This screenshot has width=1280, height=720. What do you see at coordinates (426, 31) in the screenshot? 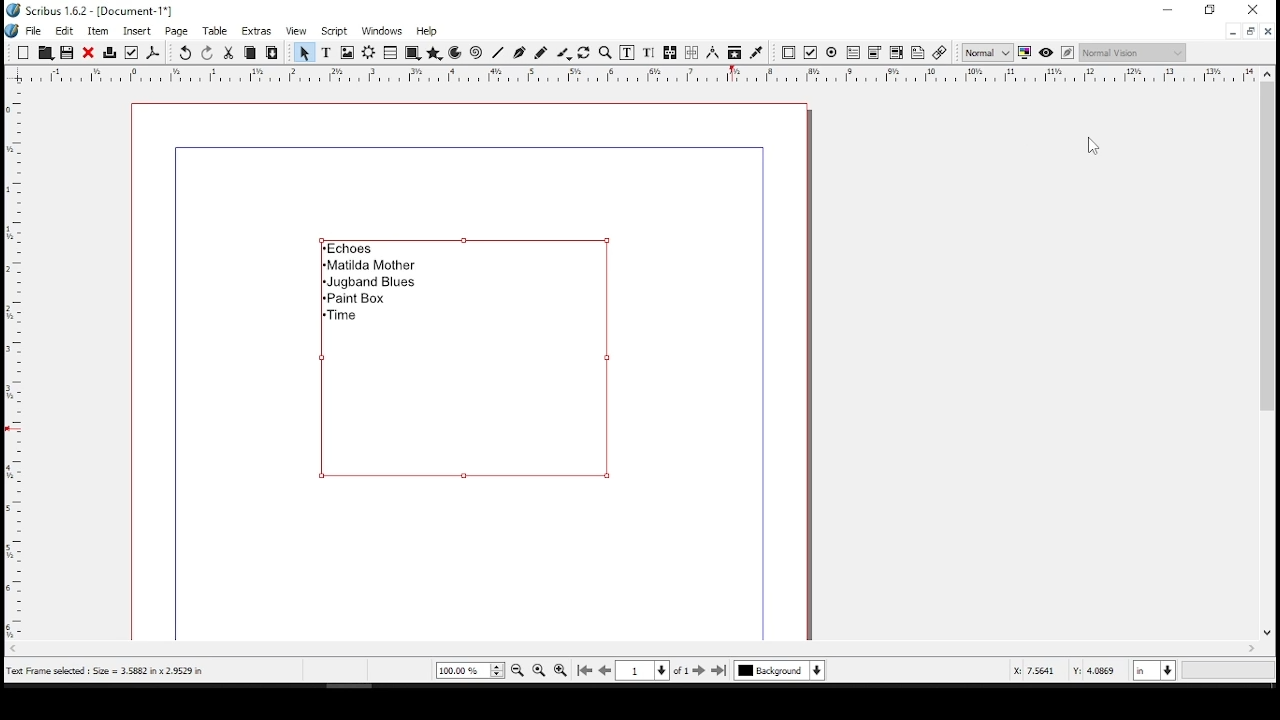
I see `help` at bounding box center [426, 31].